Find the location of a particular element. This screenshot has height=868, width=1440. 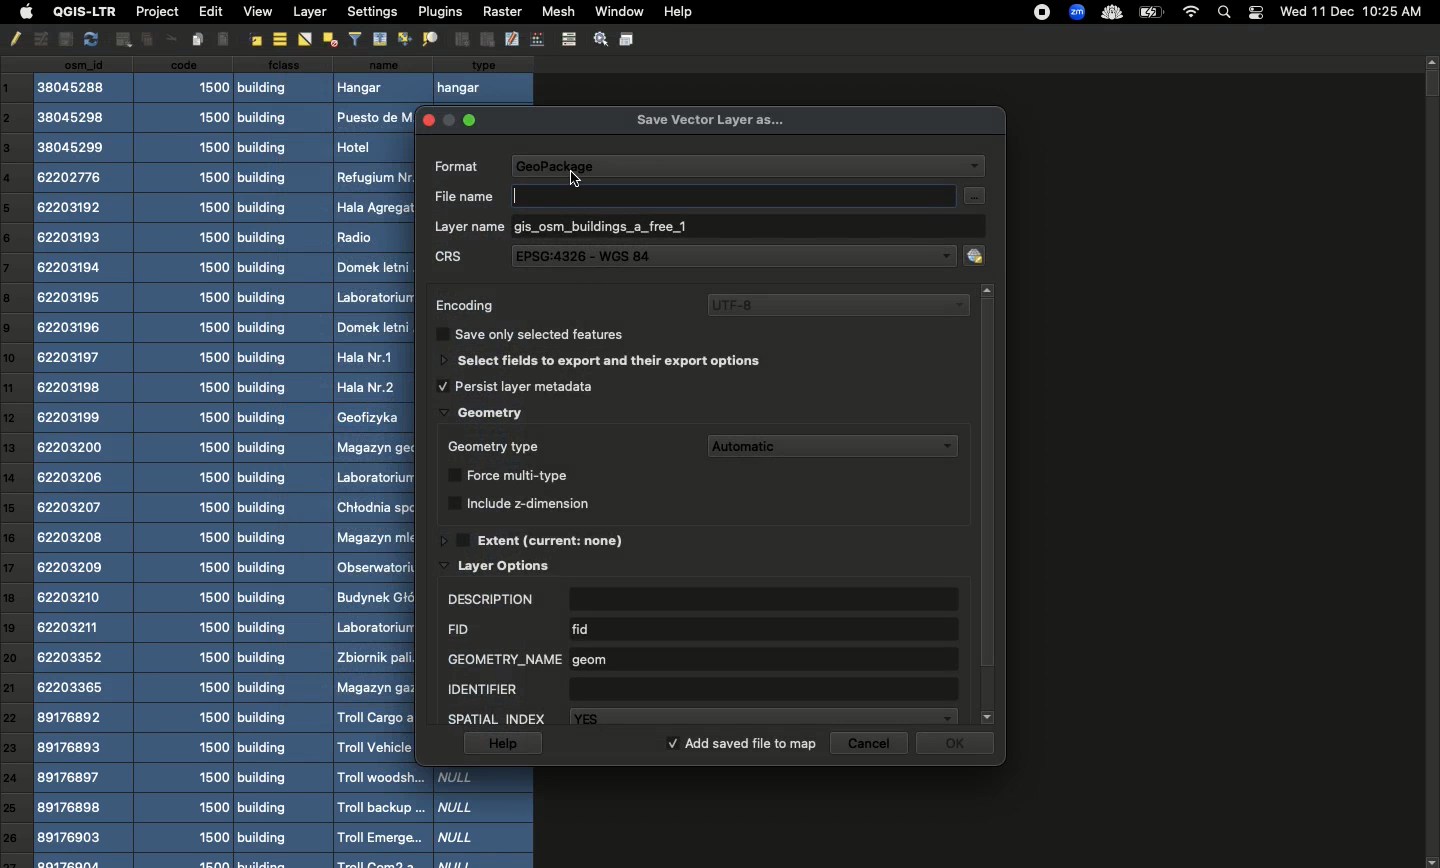

Ungroup Objects is located at coordinates (486, 40).